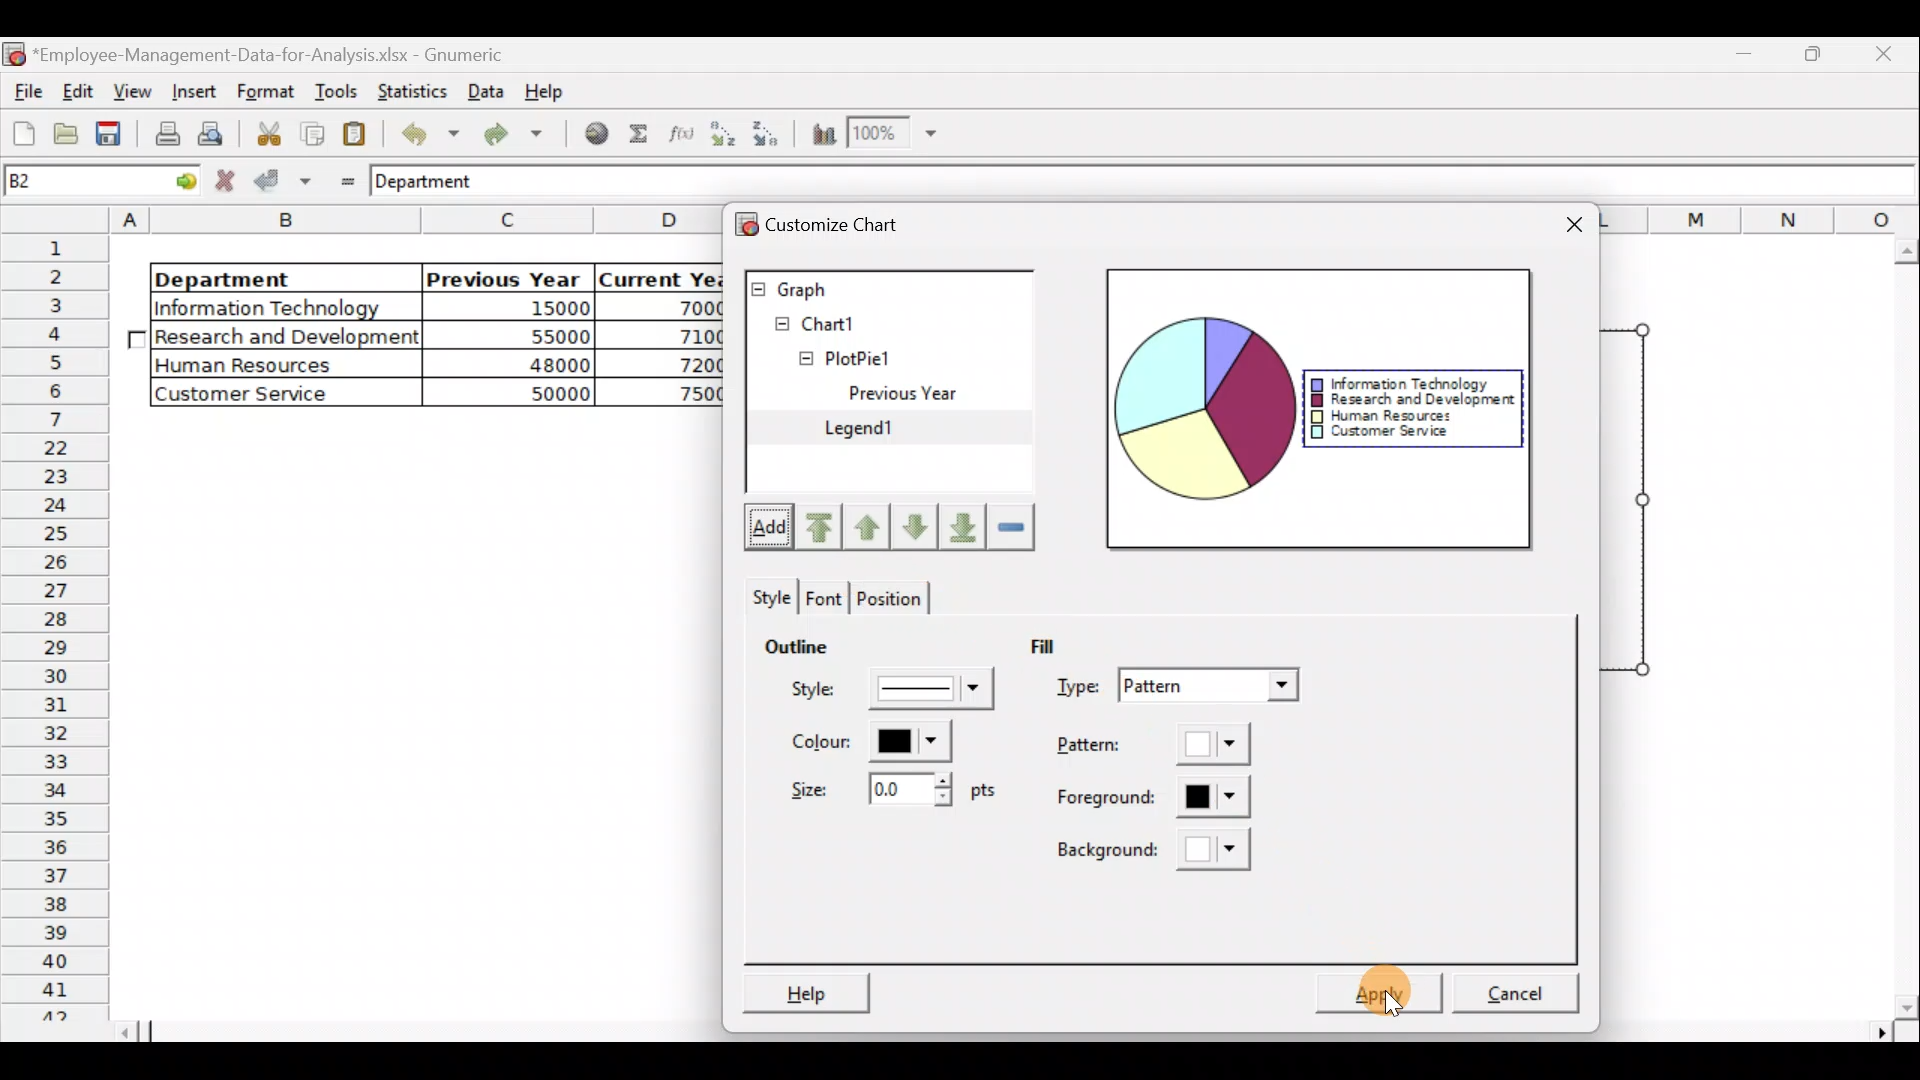  I want to click on Undo last action, so click(427, 133).